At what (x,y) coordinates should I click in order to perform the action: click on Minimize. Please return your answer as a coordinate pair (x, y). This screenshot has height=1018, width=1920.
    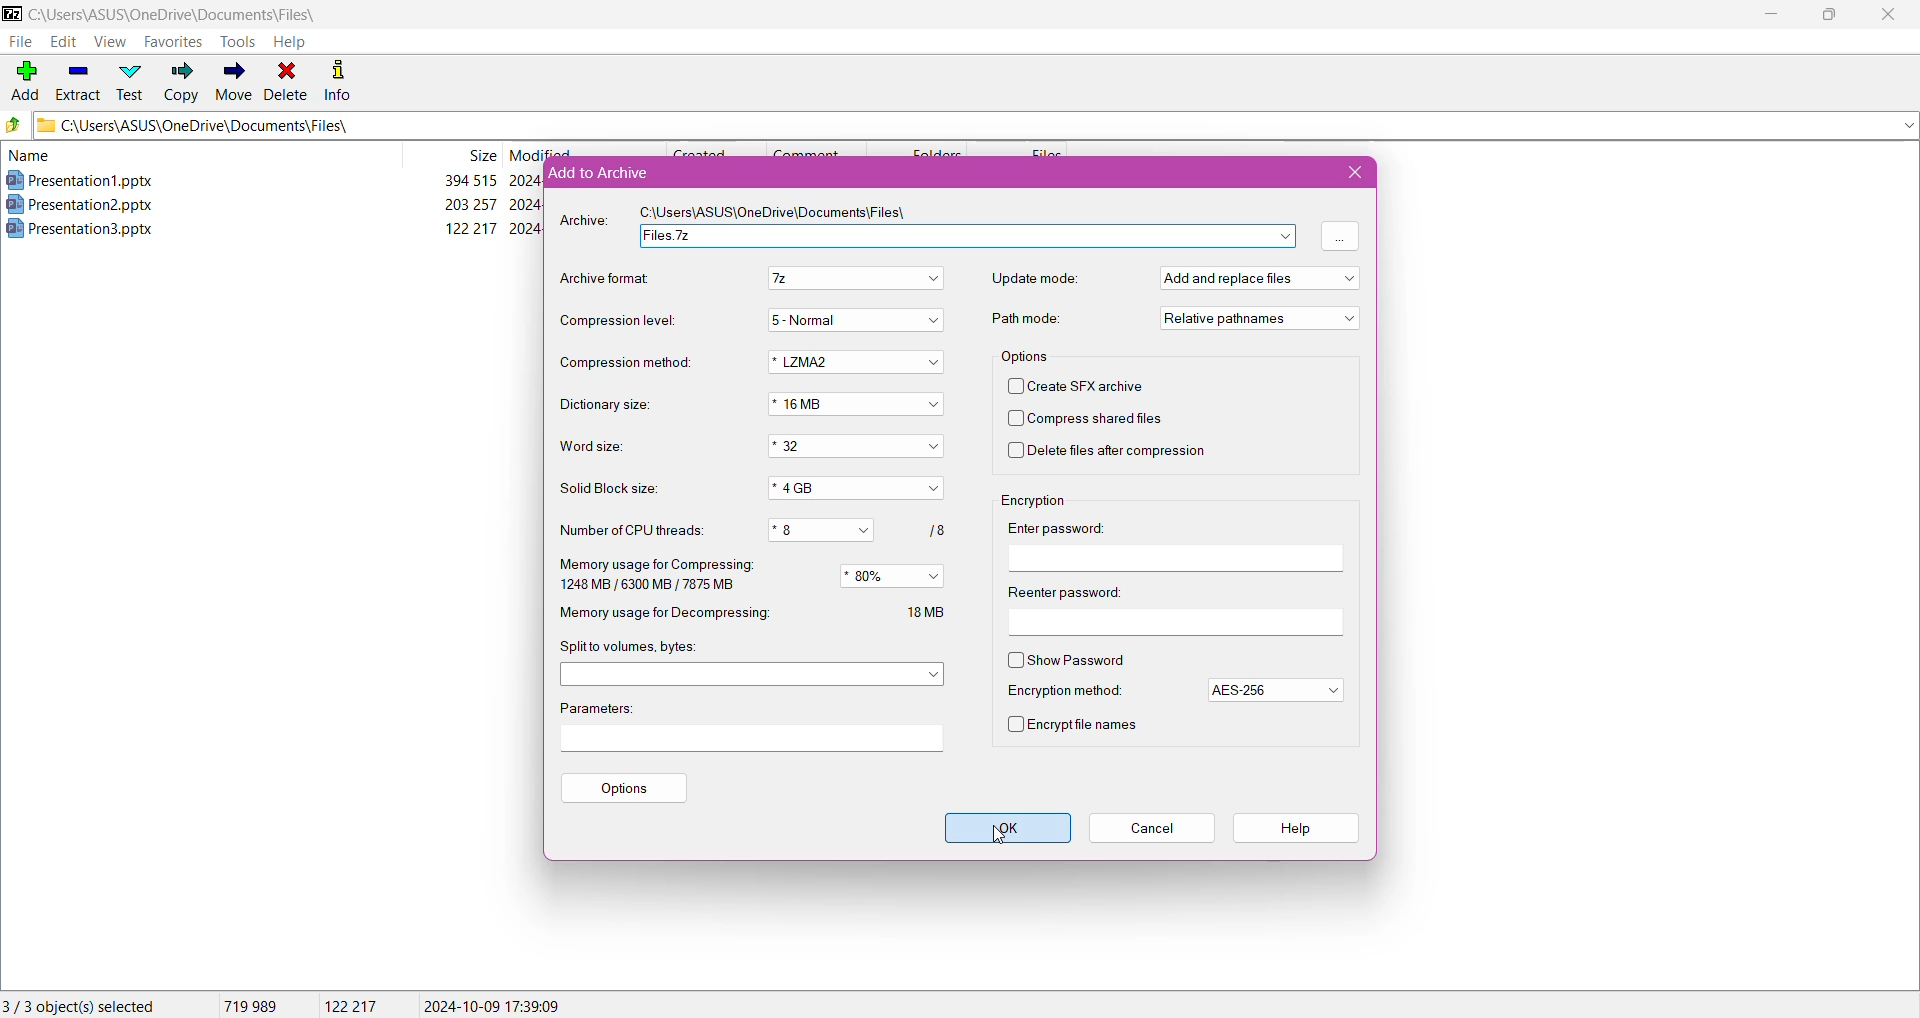
    Looking at the image, I should click on (1769, 15).